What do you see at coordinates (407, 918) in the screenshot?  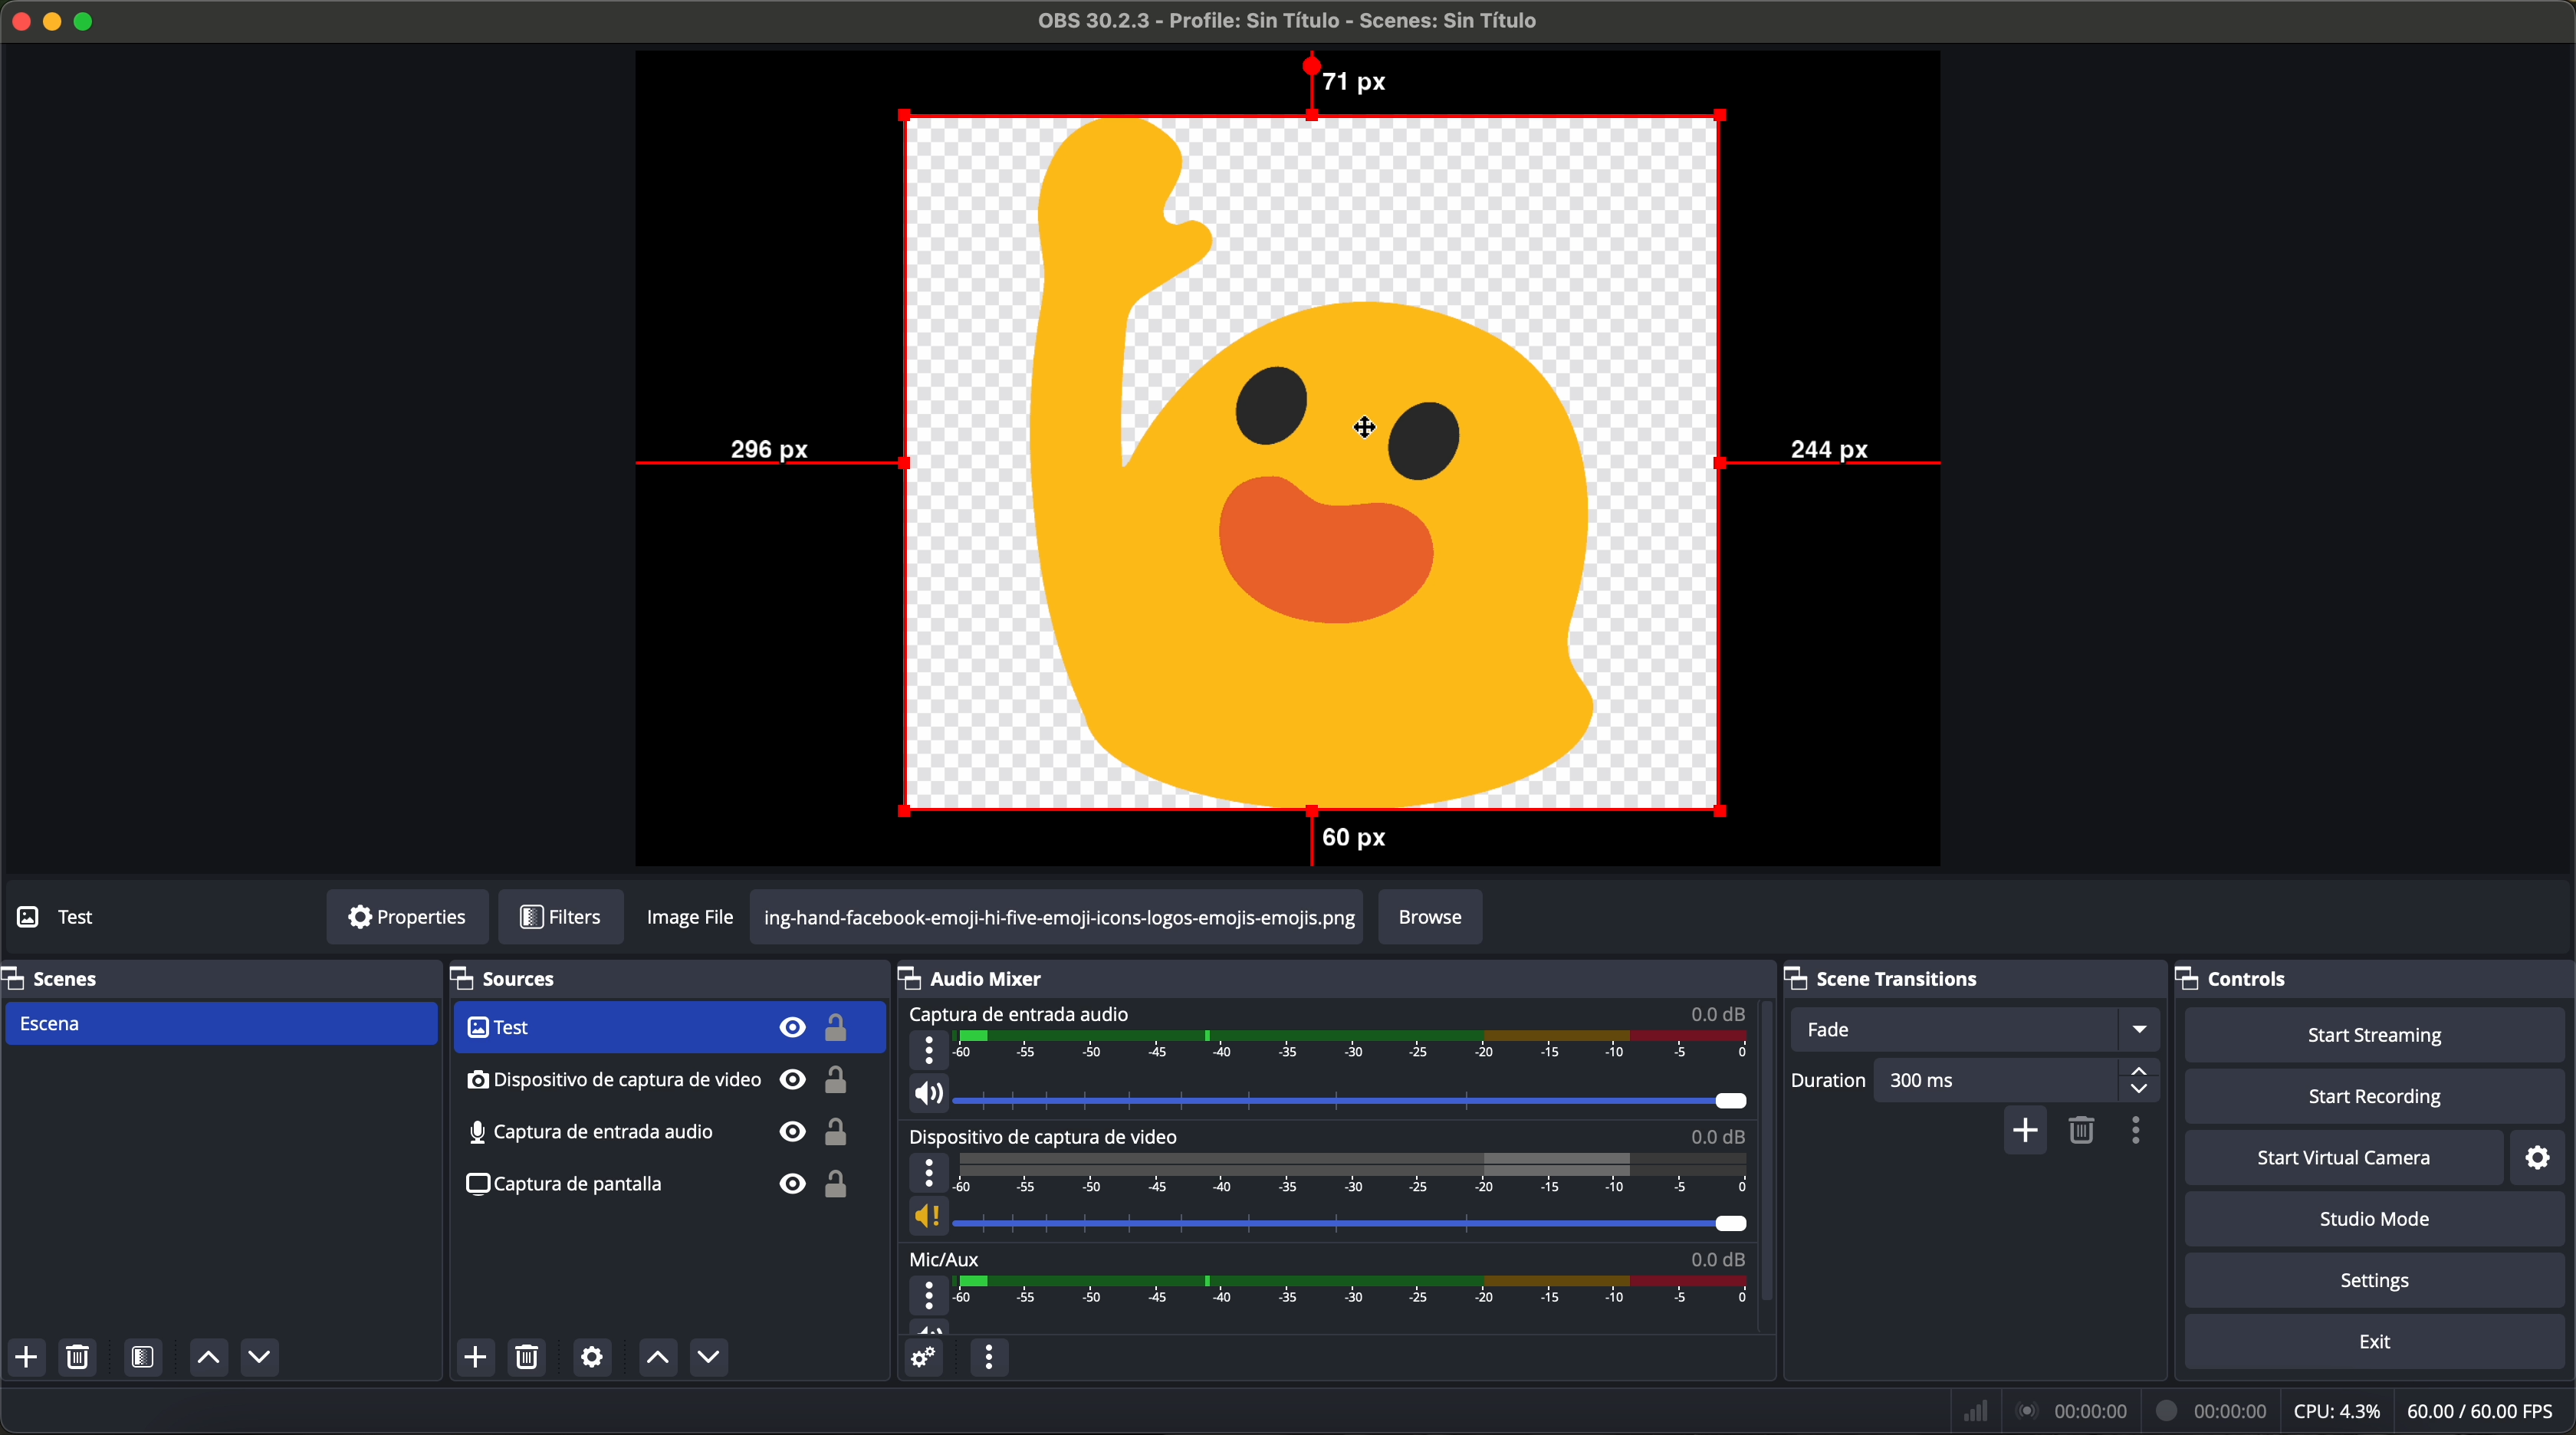 I see `properties` at bounding box center [407, 918].